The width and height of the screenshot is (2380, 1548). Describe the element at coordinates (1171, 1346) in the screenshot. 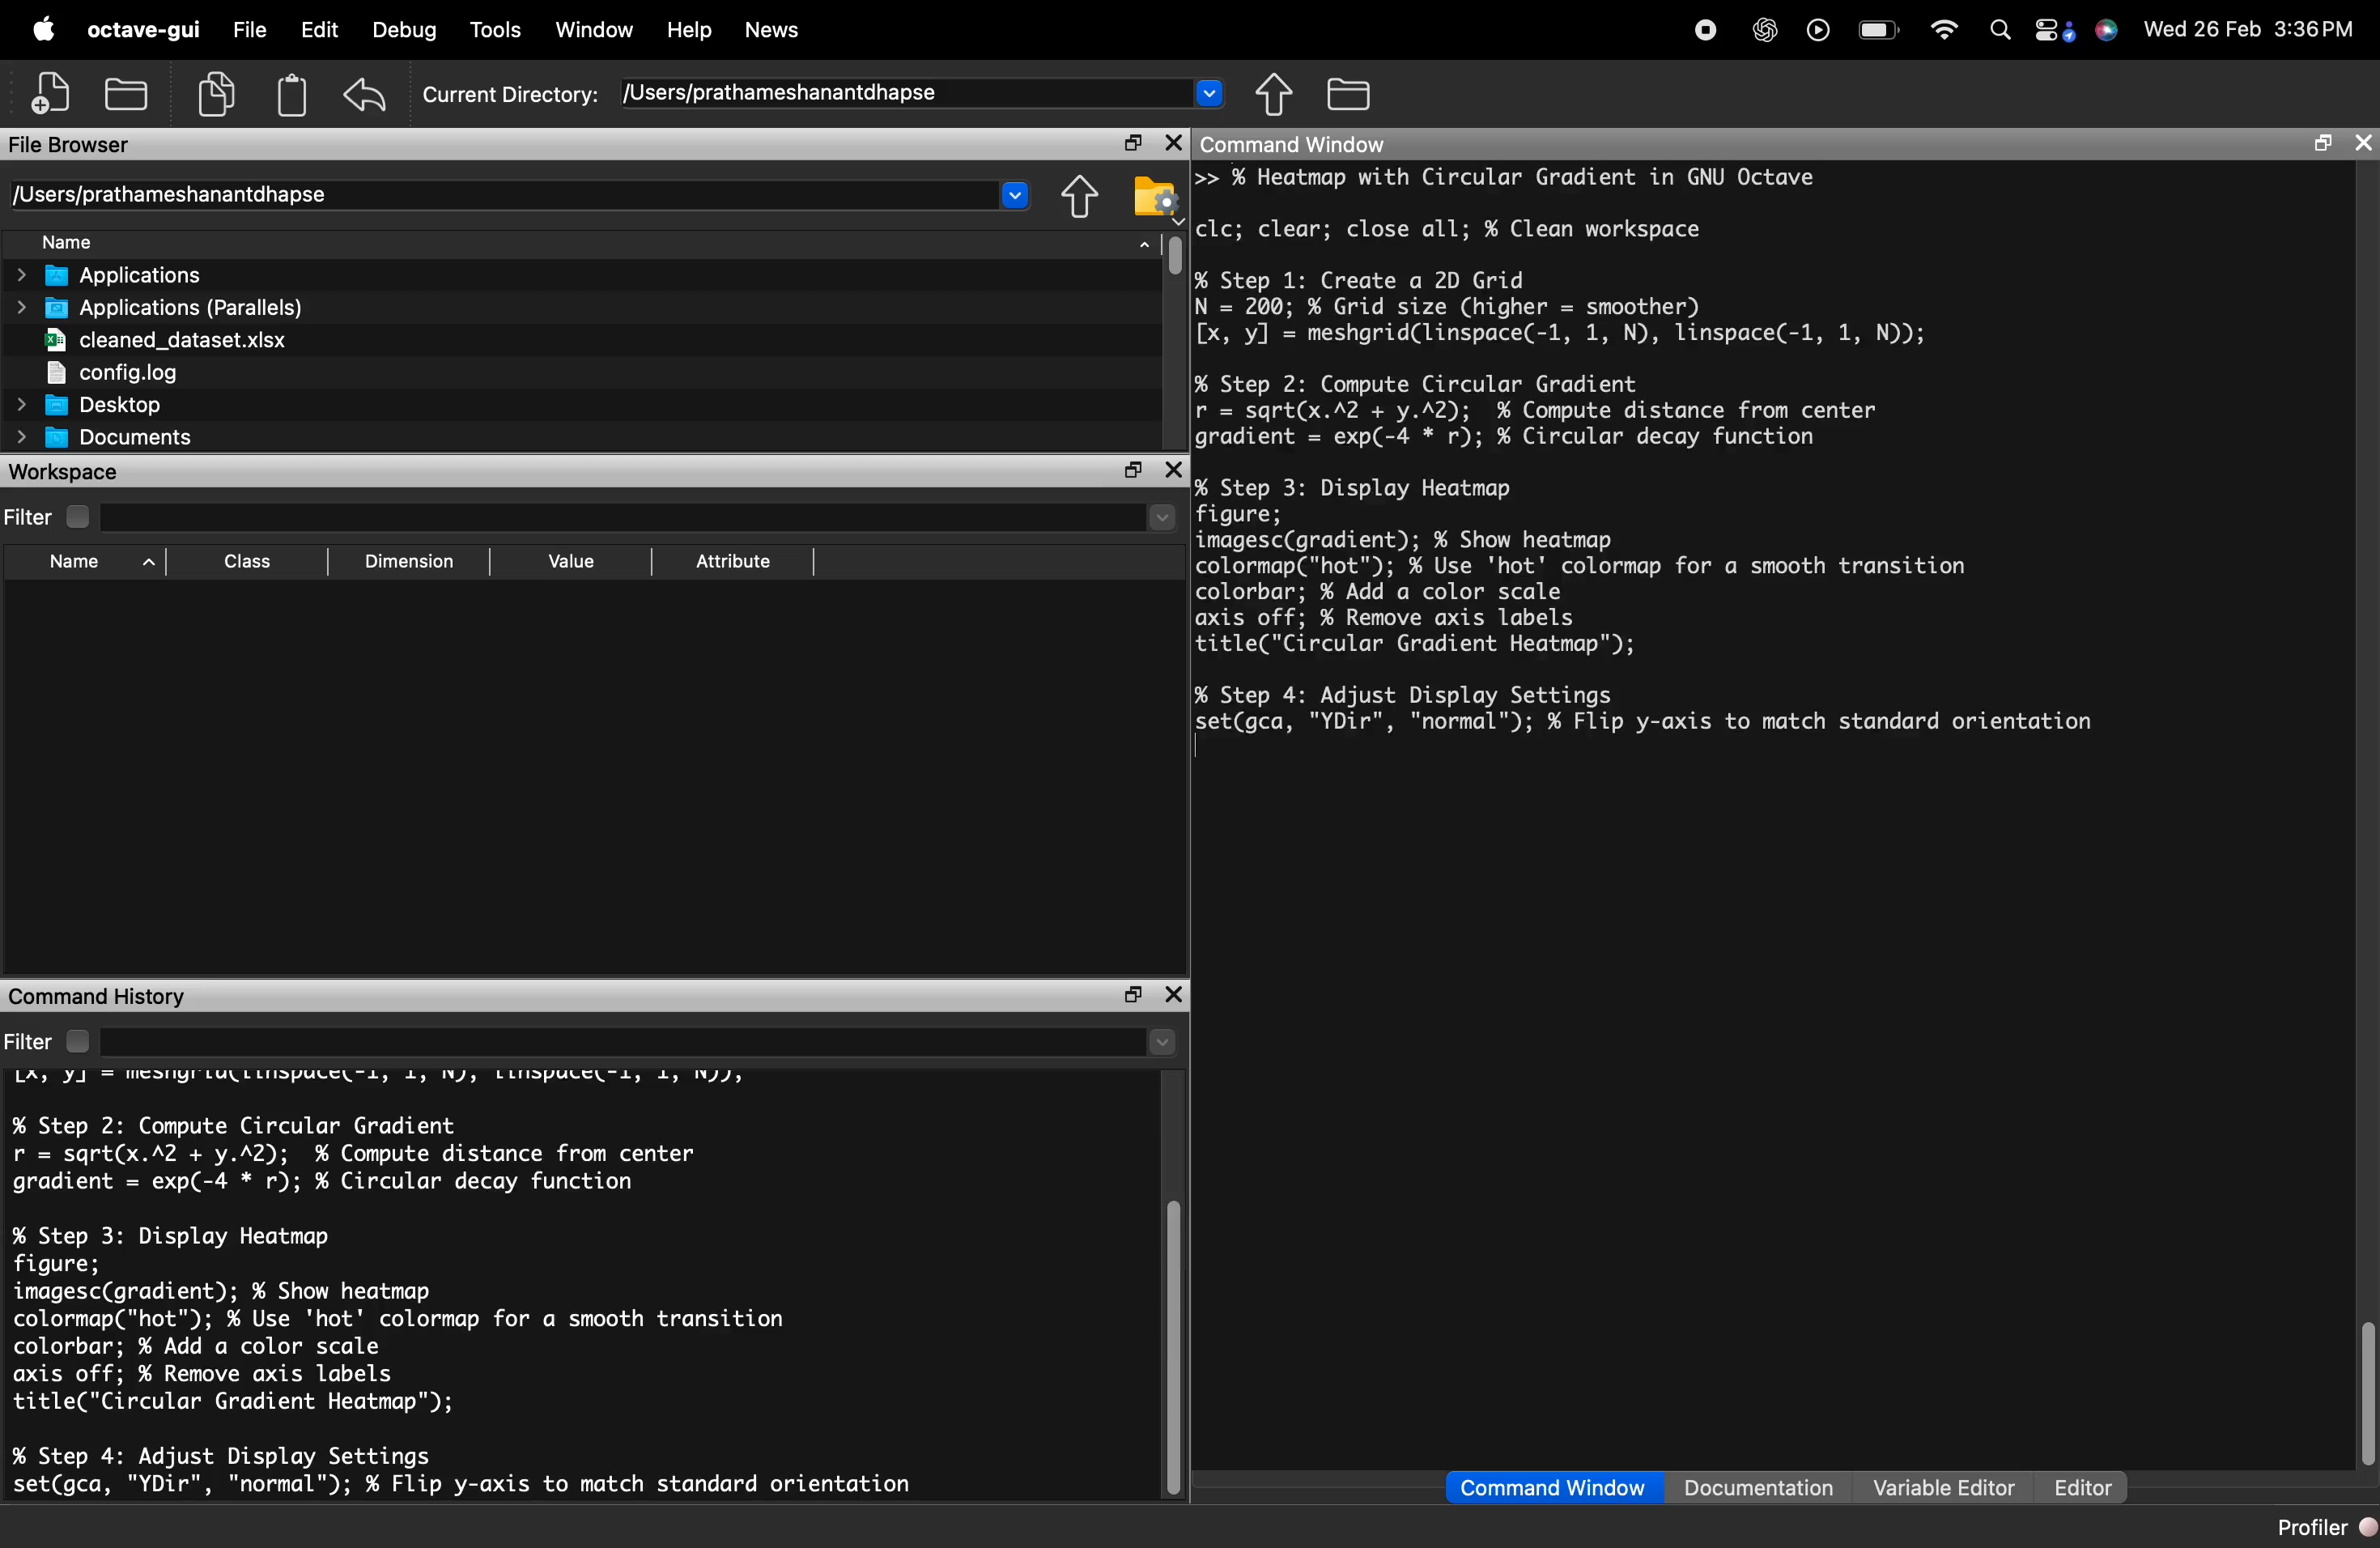

I see `vertical scrollbar` at that location.